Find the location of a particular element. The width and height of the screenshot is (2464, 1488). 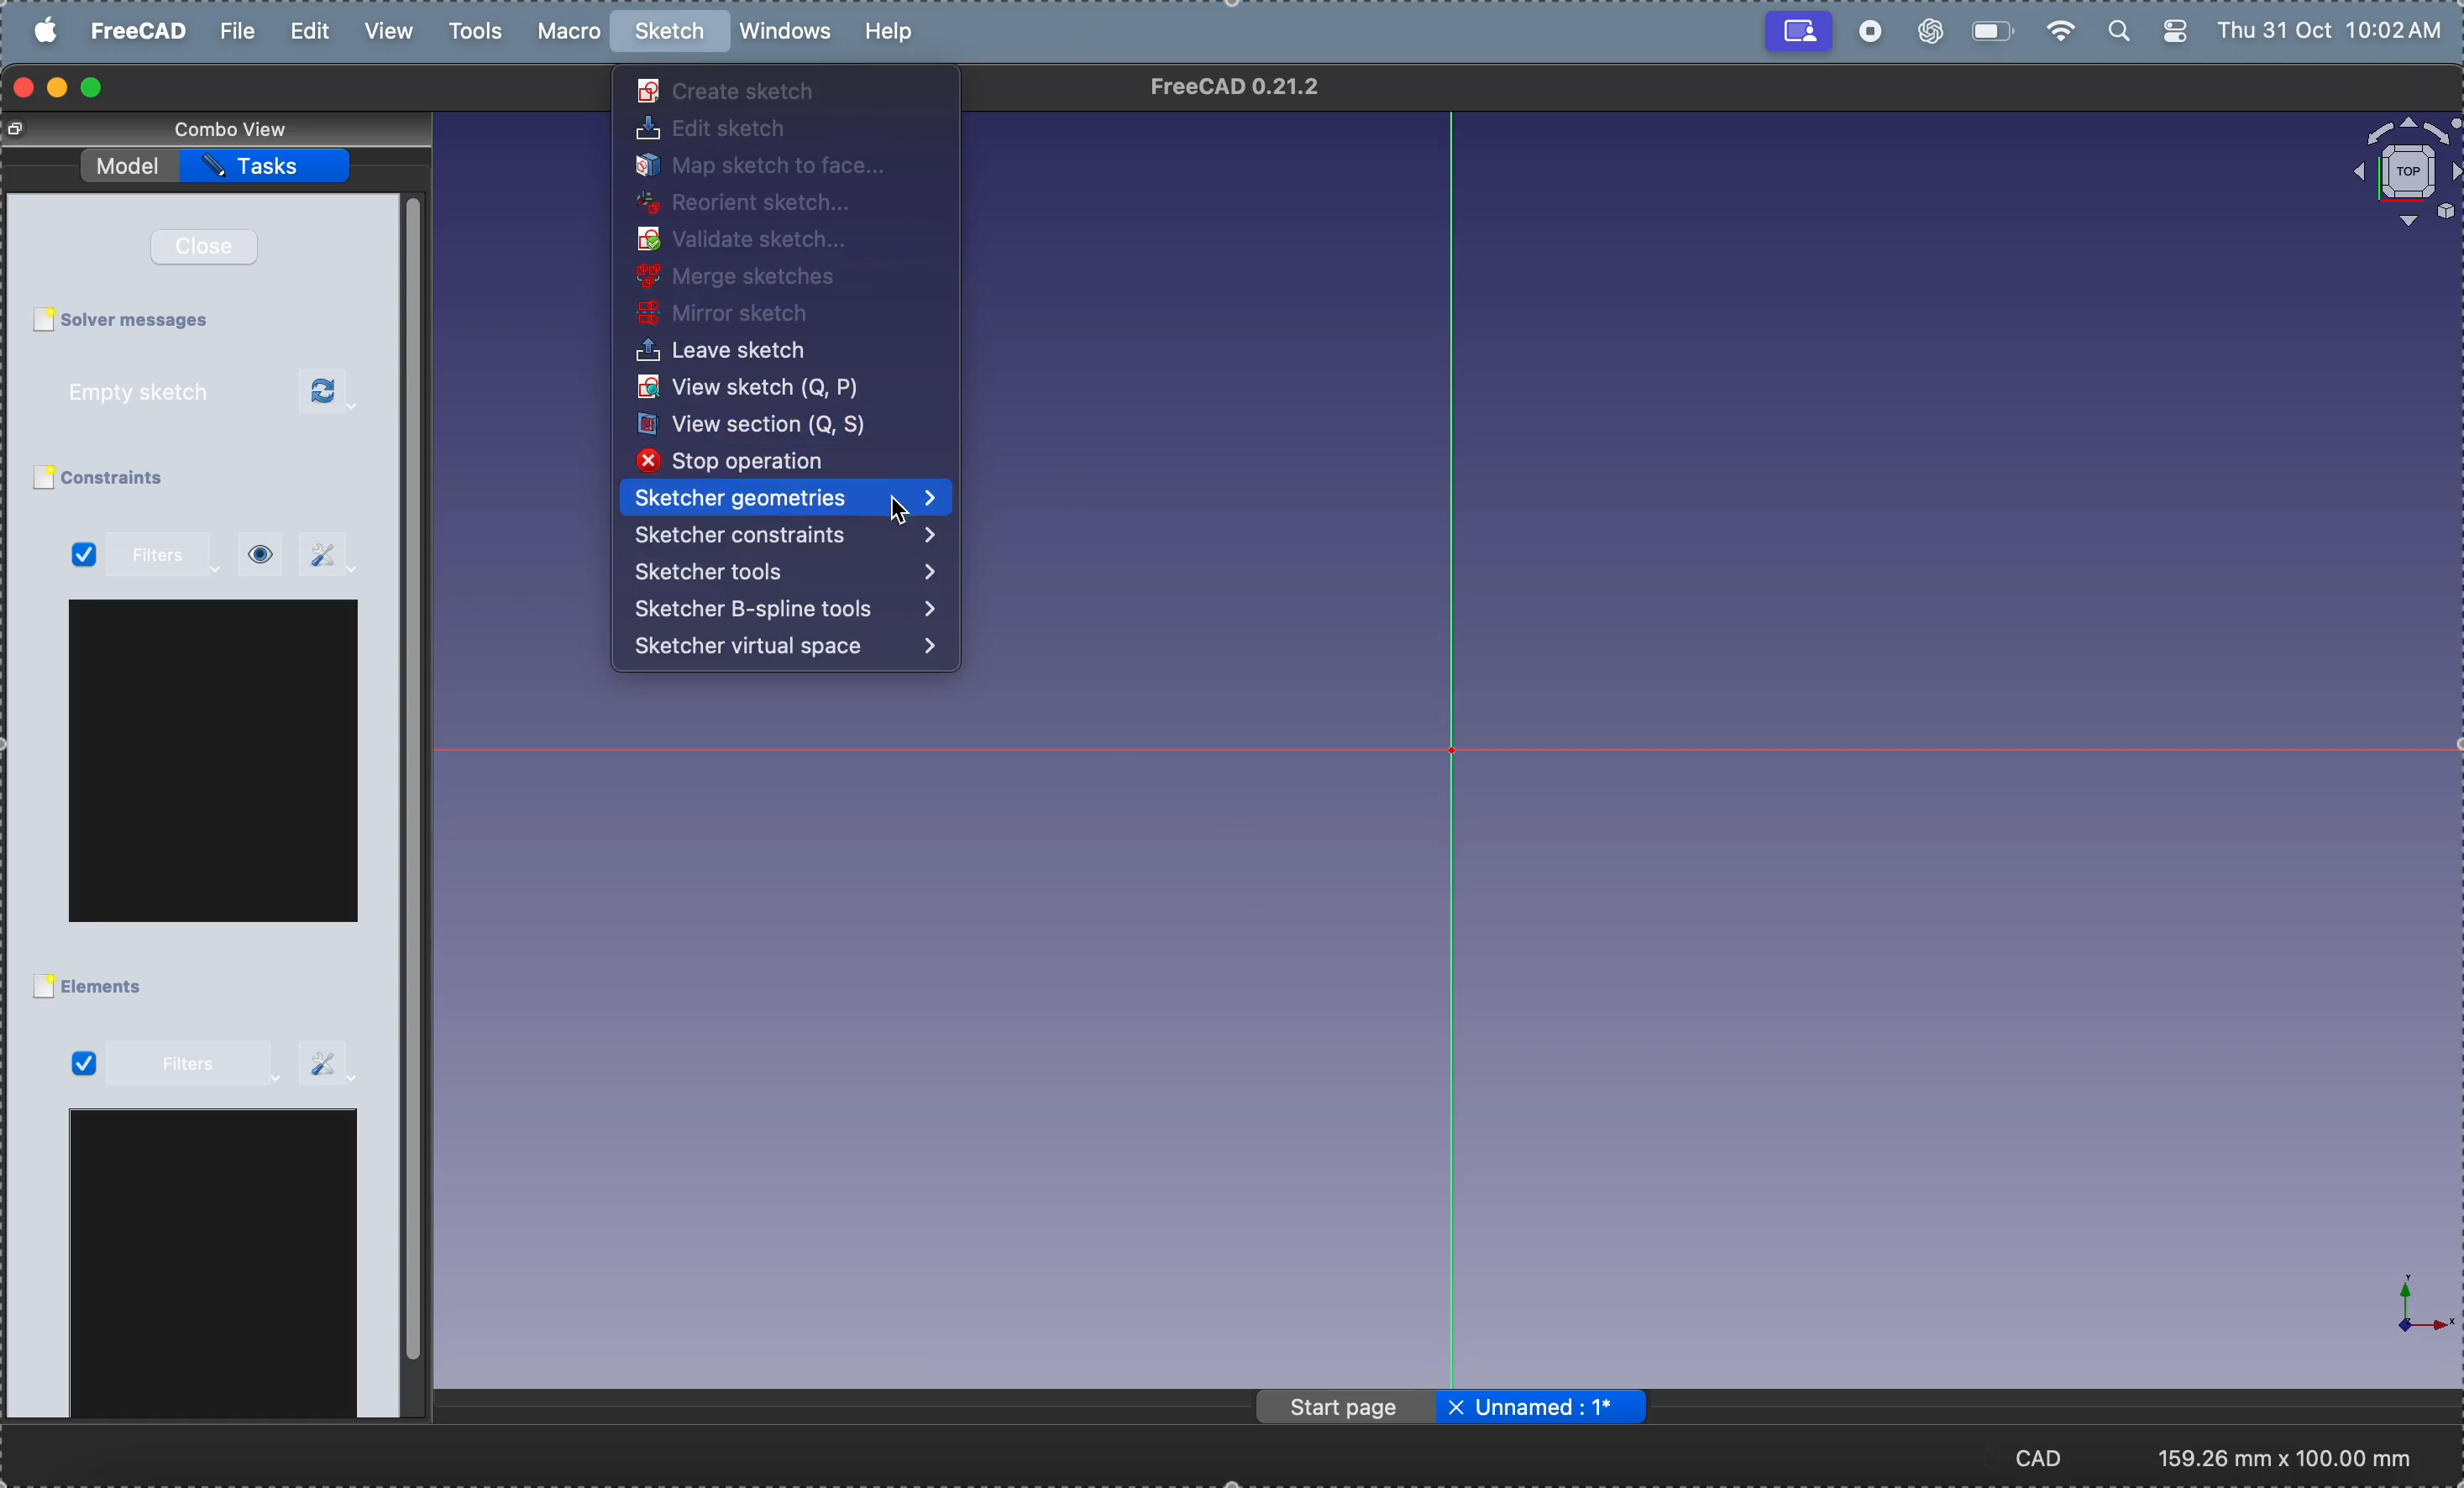

filters is located at coordinates (193, 1066).